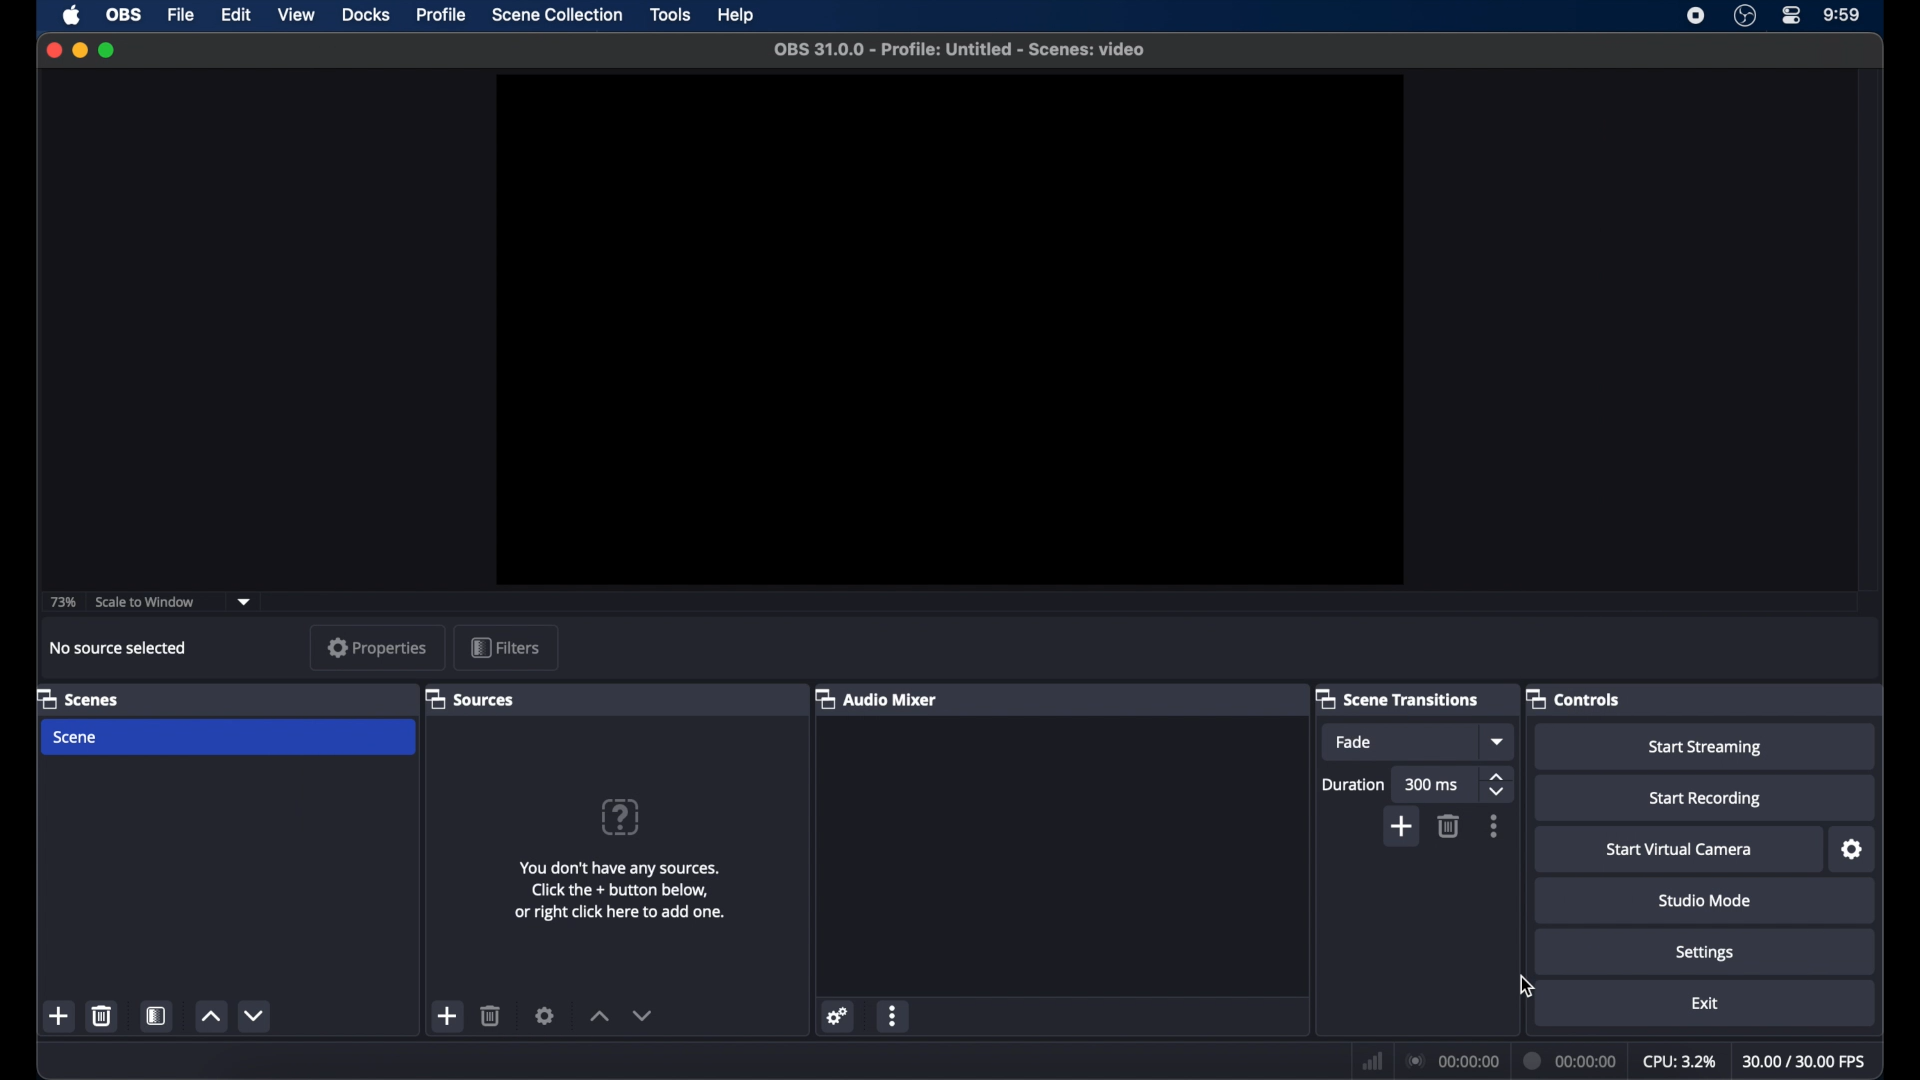  Describe the element at coordinates (838, 1018) in the screenshot. I see `settings` at that location.